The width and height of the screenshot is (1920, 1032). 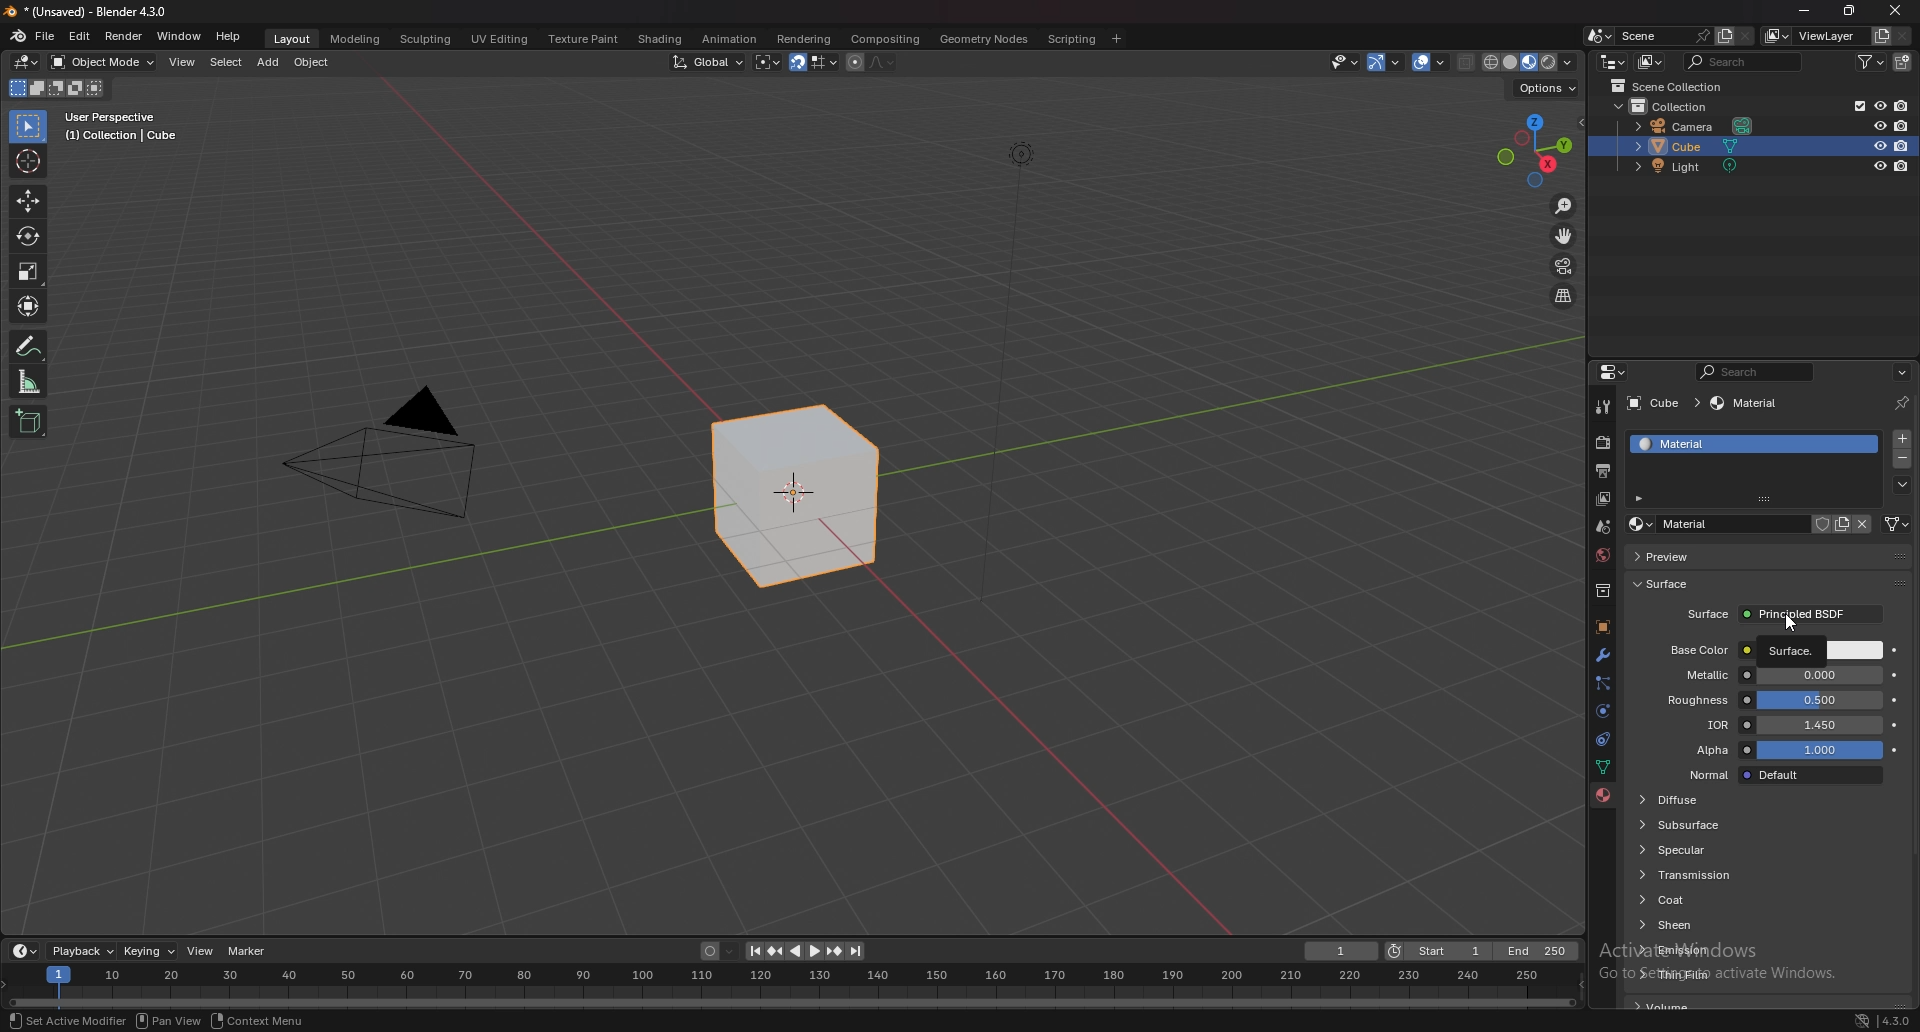 What do you see at coordinates (792, 987) in the screenshot?
I see `seek` at bounding box center [792, 987].